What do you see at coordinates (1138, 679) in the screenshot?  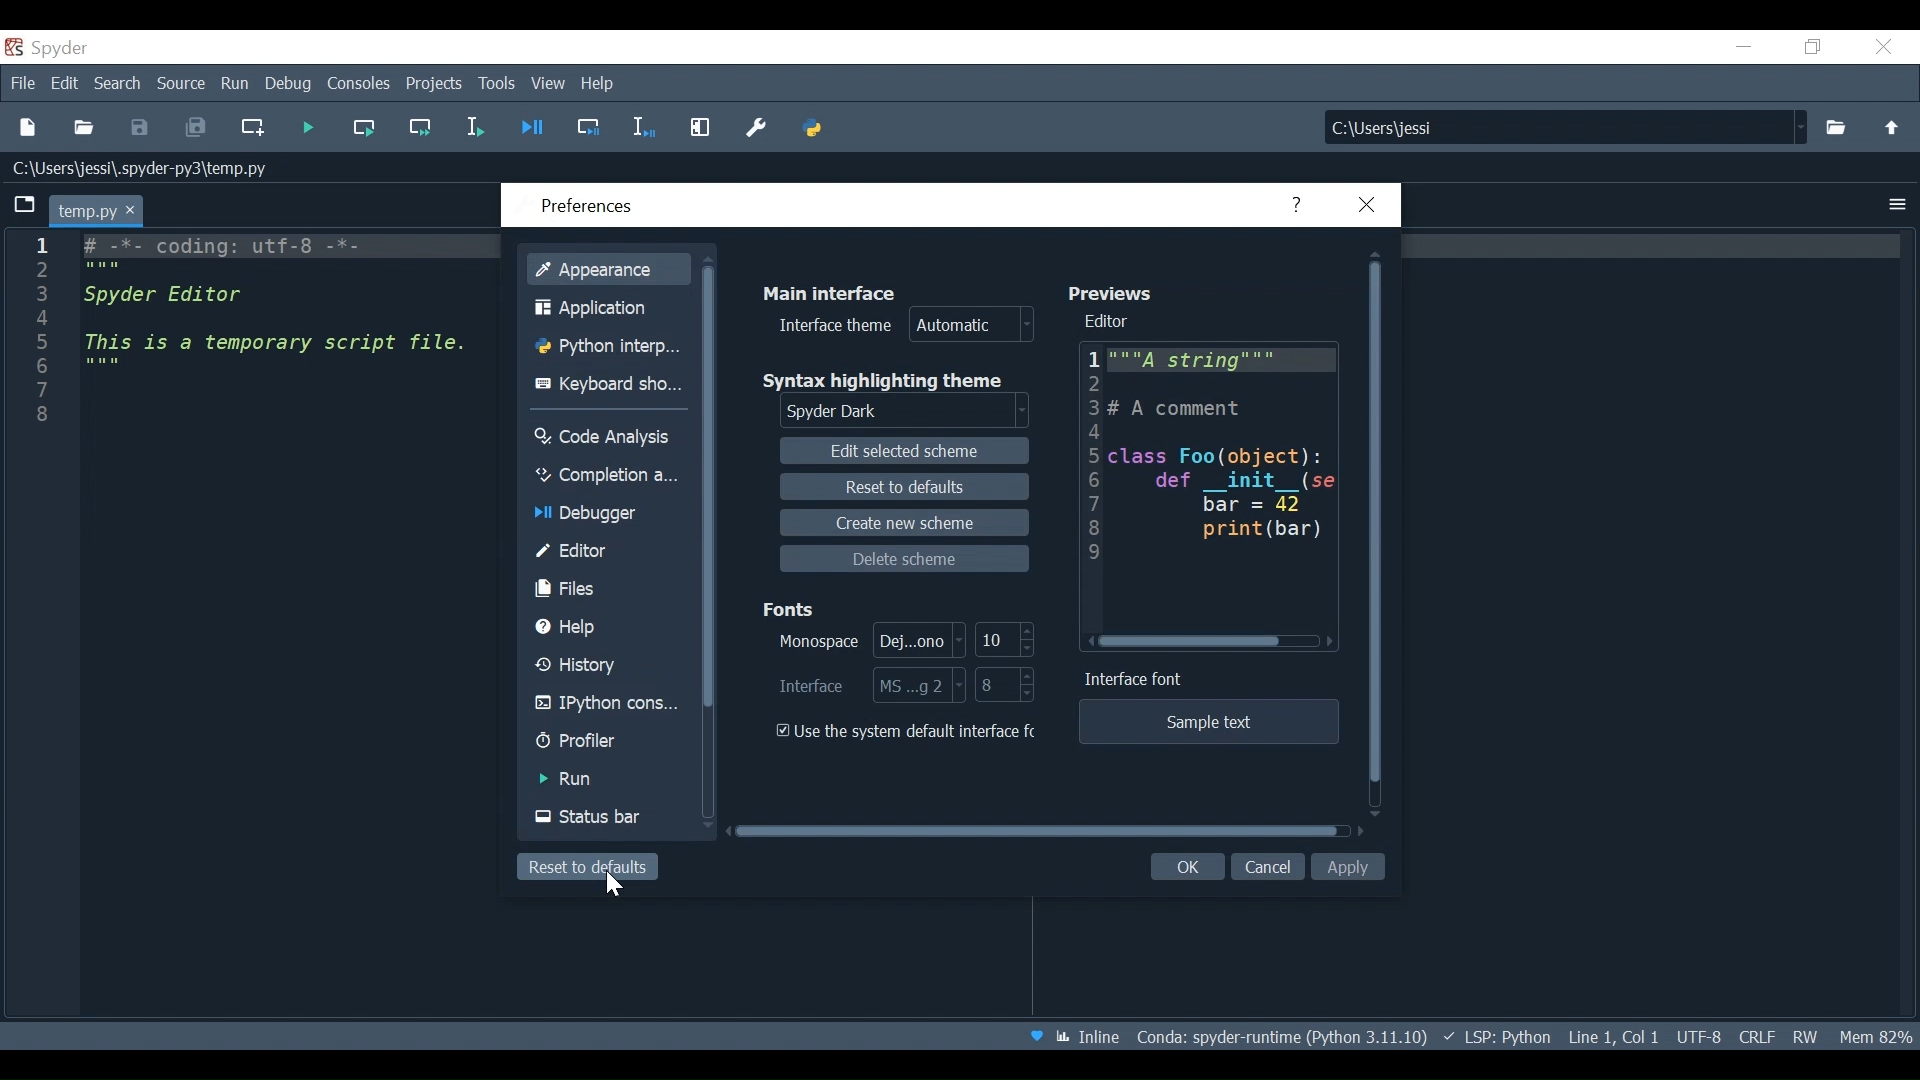 I see `Interface font` at bounding box center [1138, 679].